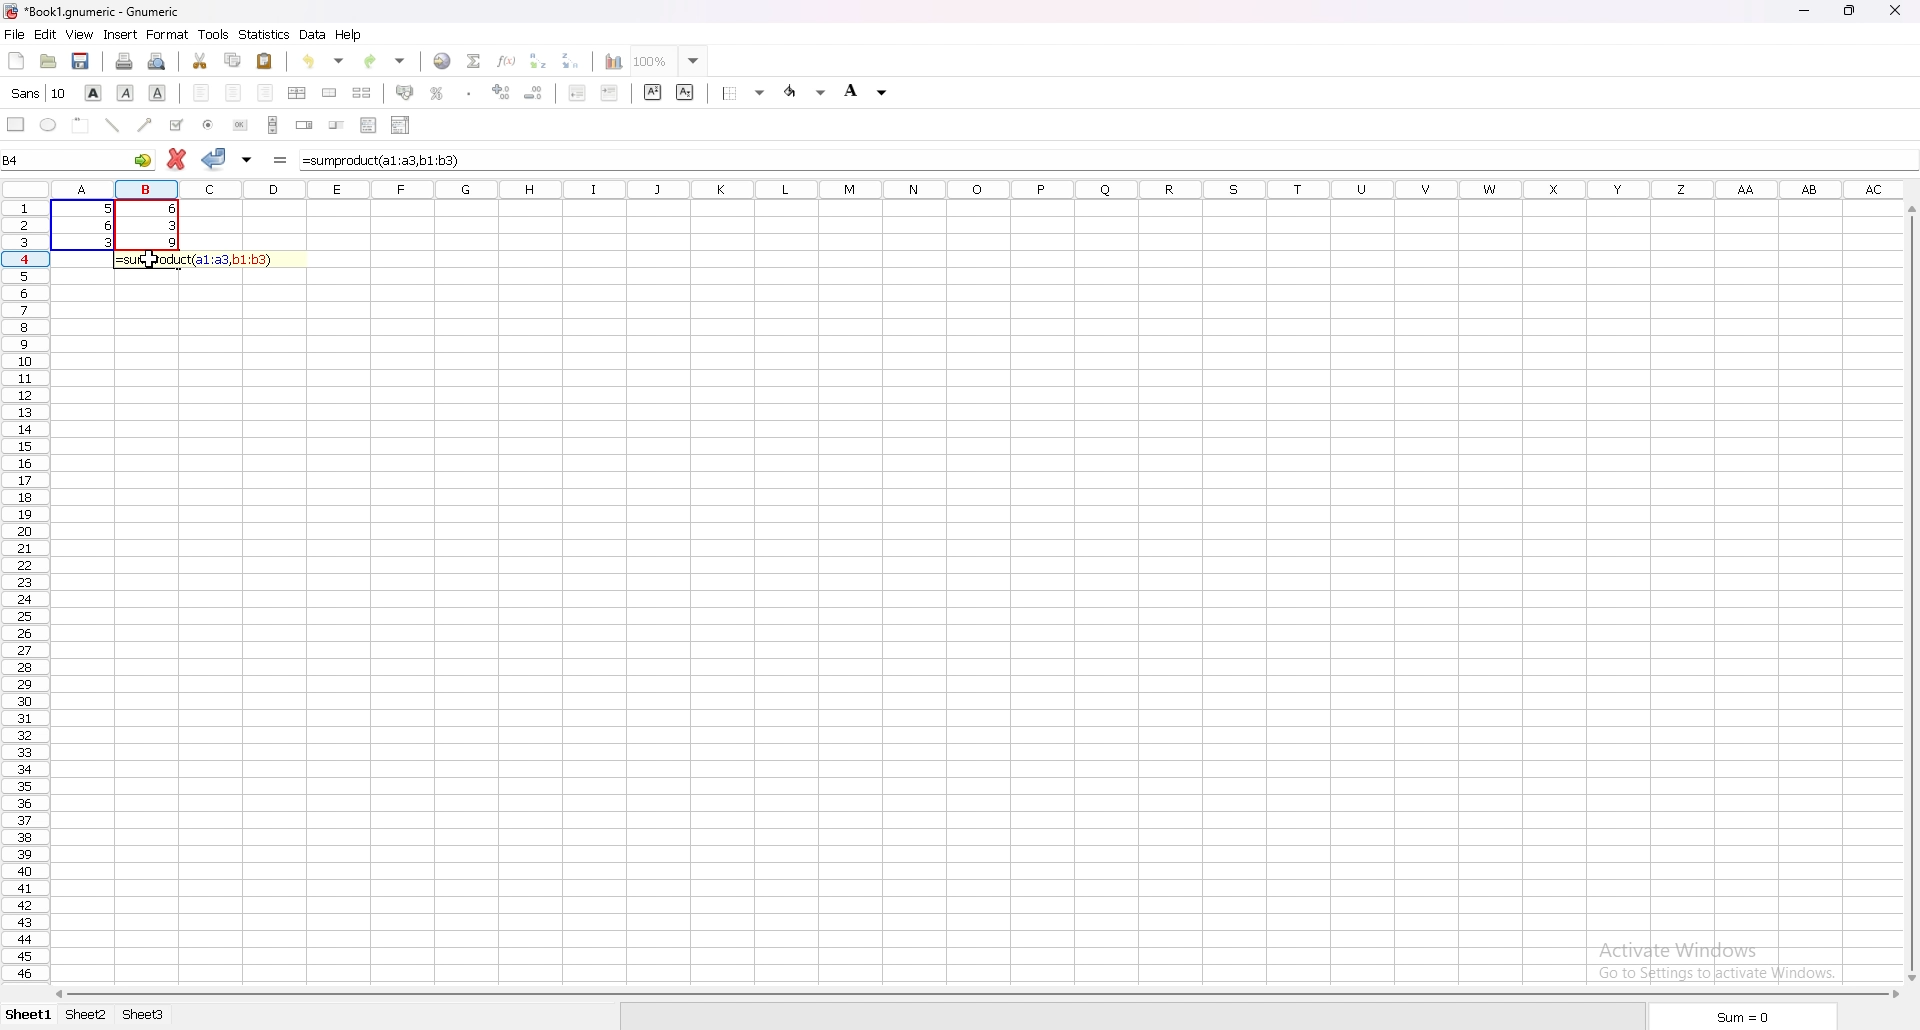  I want to click on underline, so click(159, 92).